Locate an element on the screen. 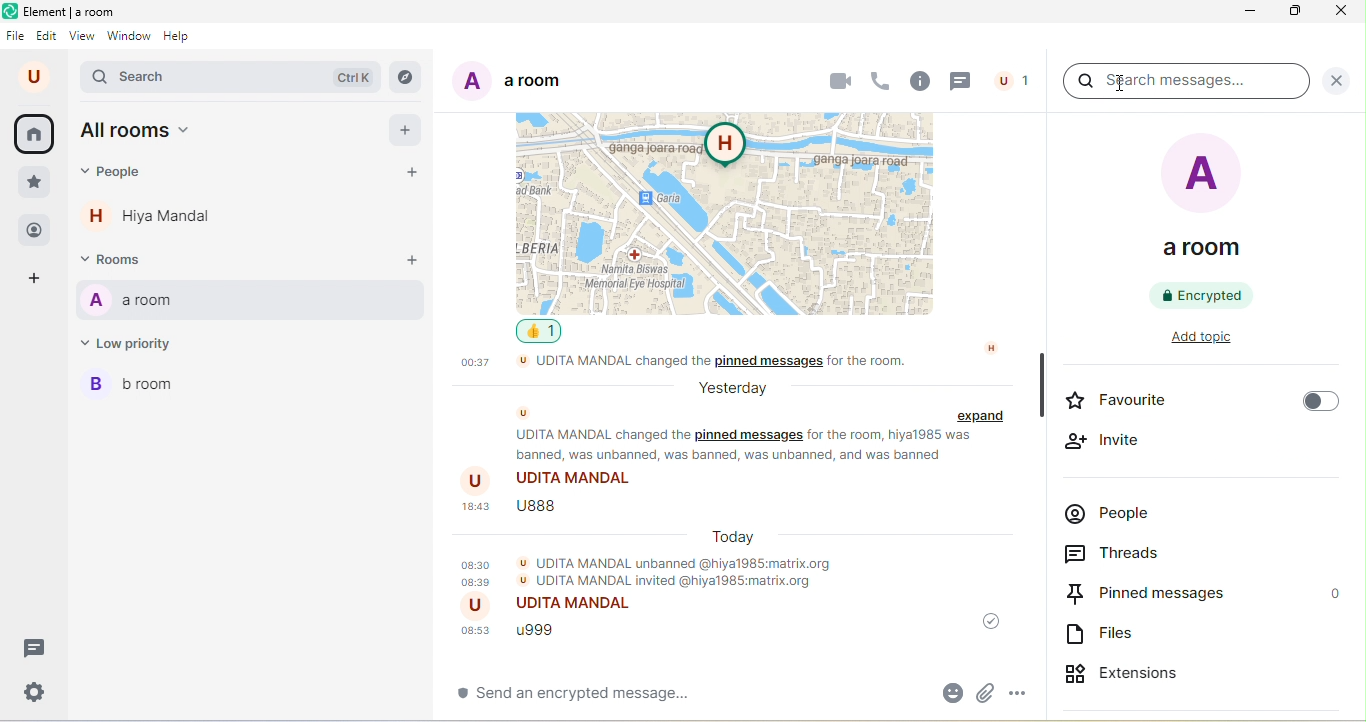 This screenshot has height=722, width=1366. add topic is located at coordinates (1216, 340).